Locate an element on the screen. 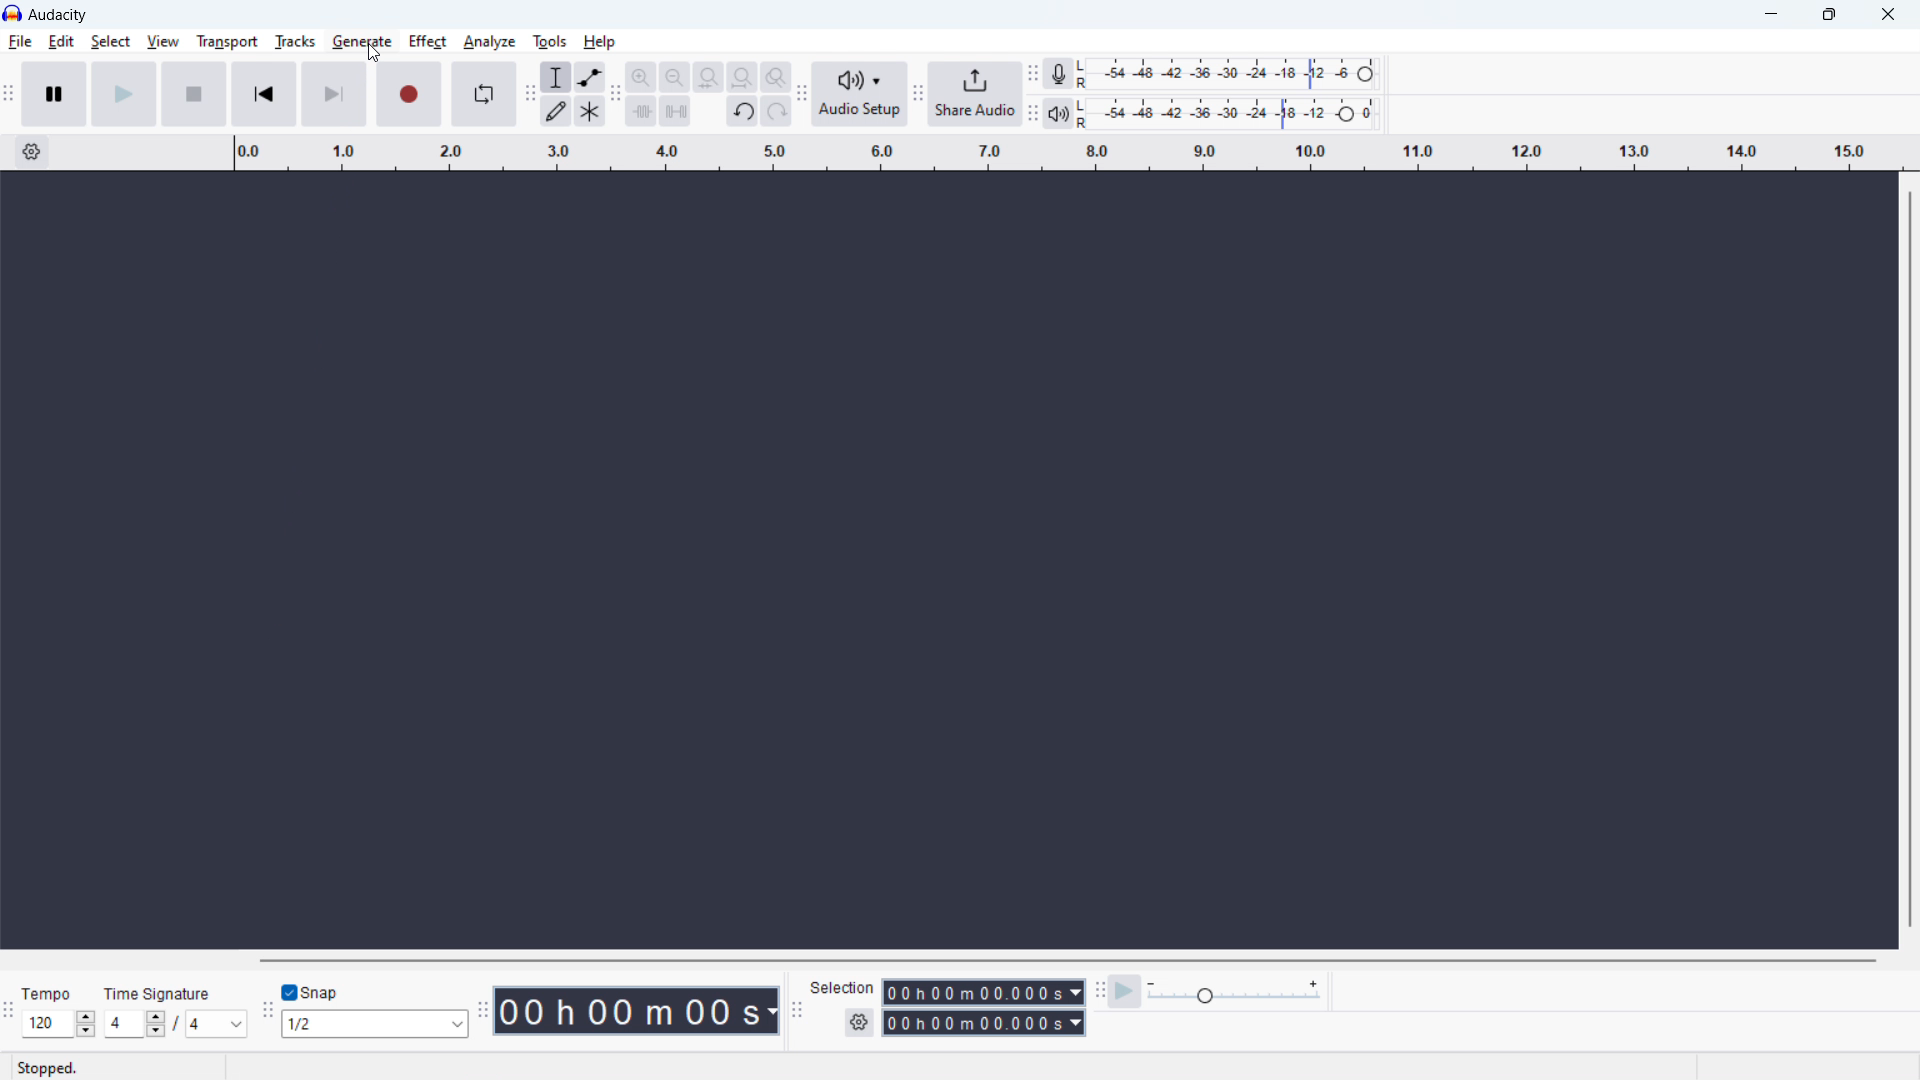 This screenshot has width=1920, height=1080. tracks is located at coordinates (294, 42).